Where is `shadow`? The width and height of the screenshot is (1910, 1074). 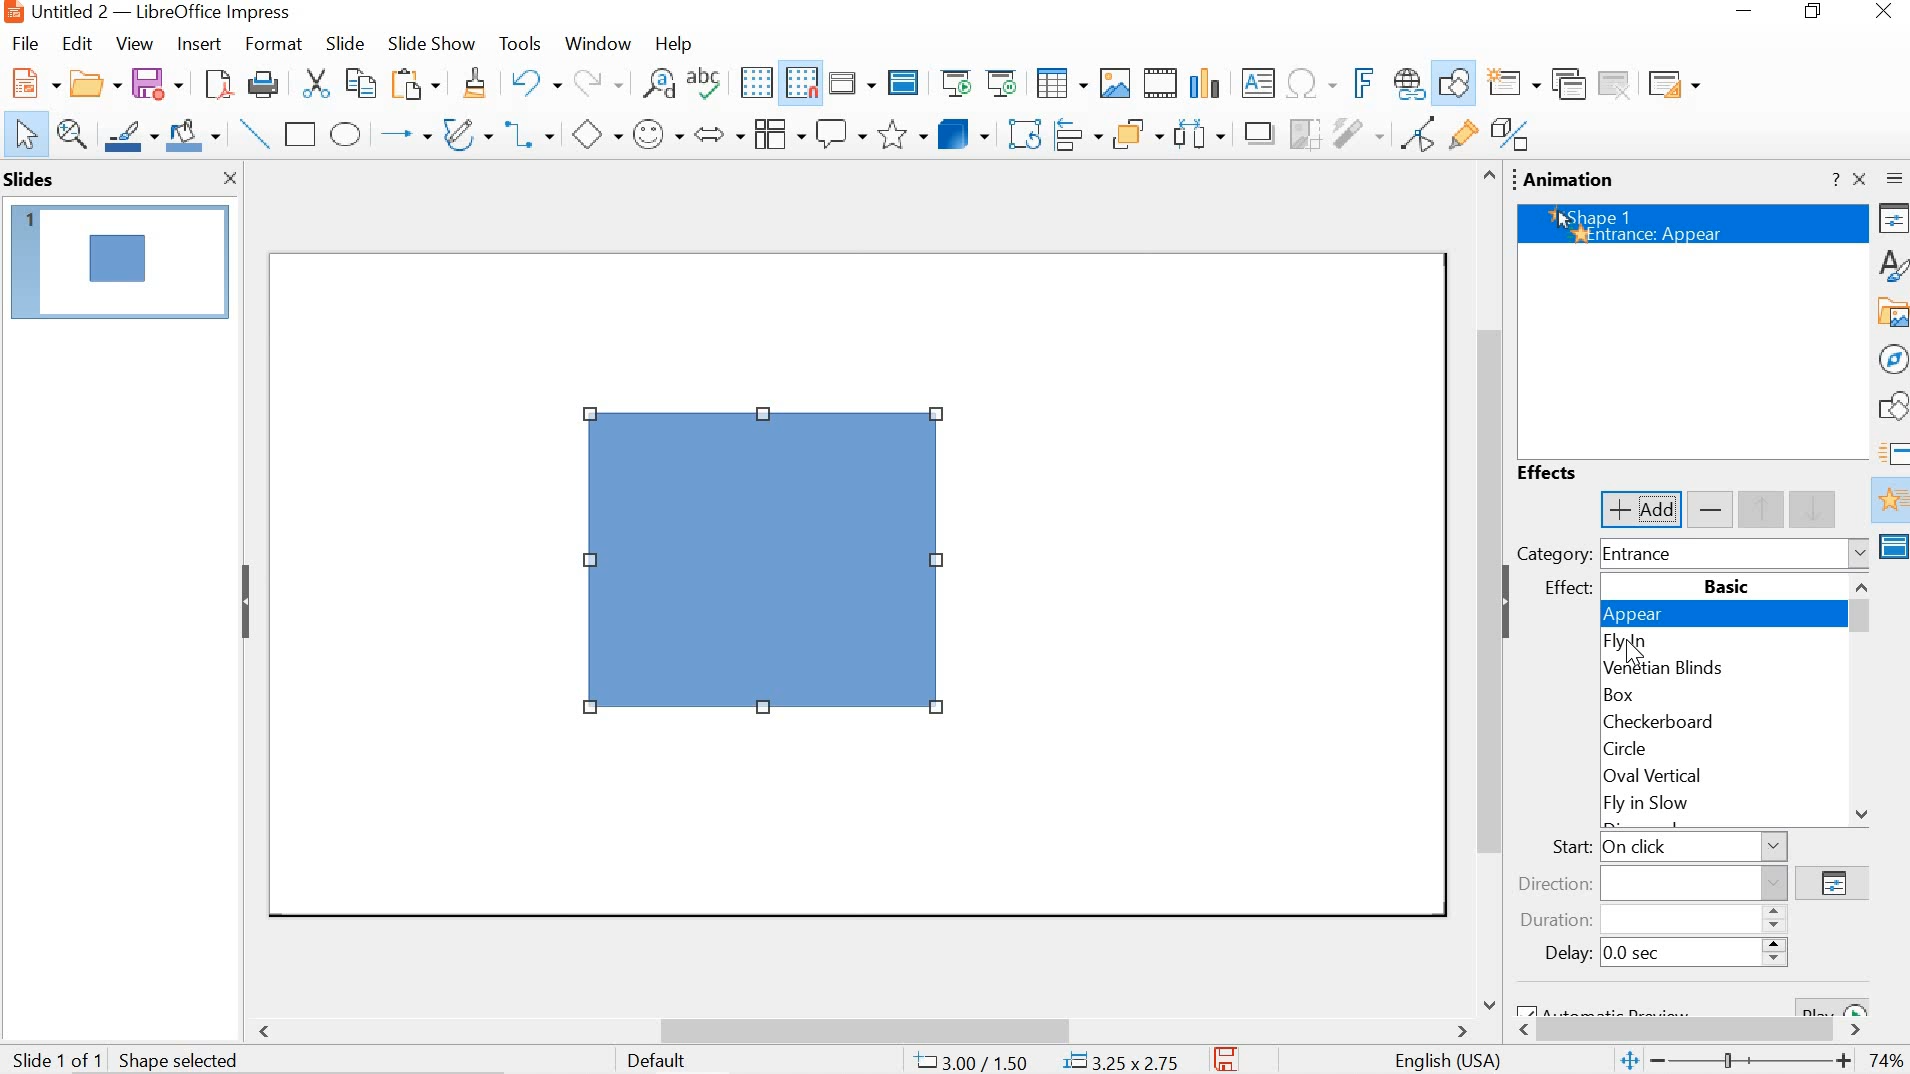
shadow is located at coordinates (1252, 131).